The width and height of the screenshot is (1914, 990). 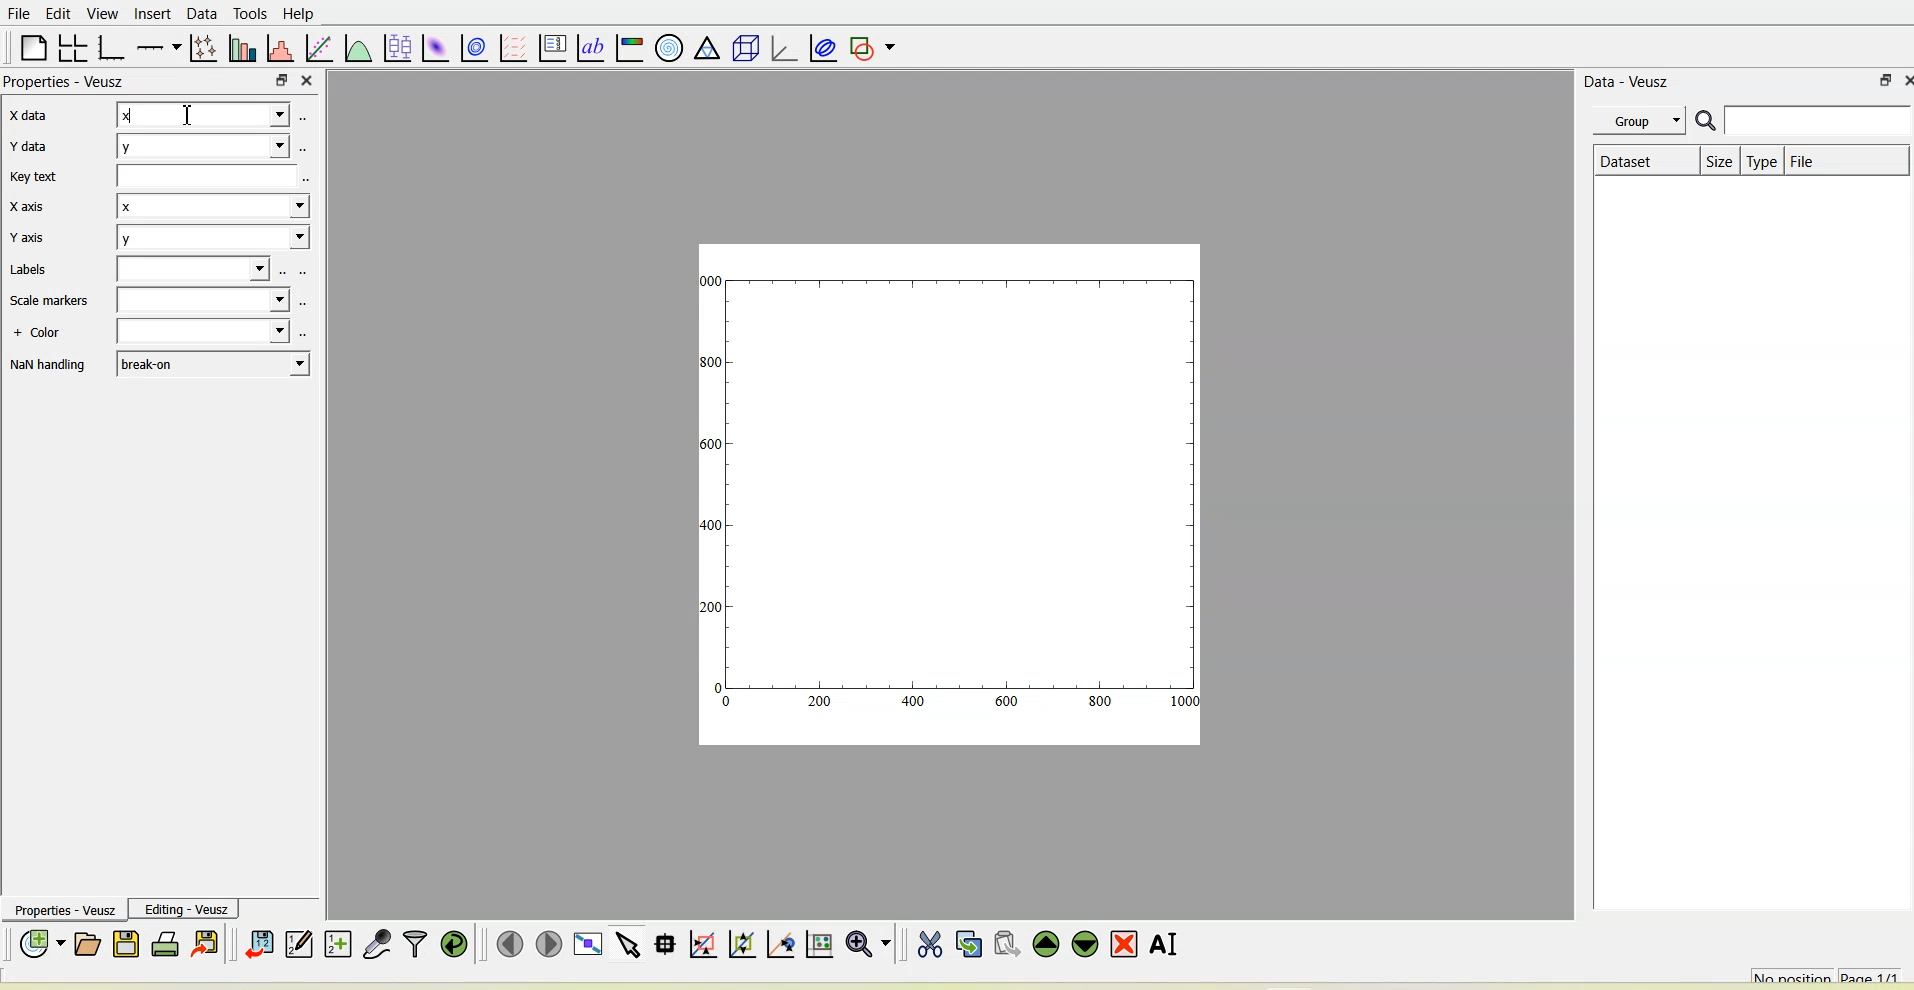 What do you see at coordinates (912, 703) in the screenshot?
I see `400` at bounding box center [912, 703].